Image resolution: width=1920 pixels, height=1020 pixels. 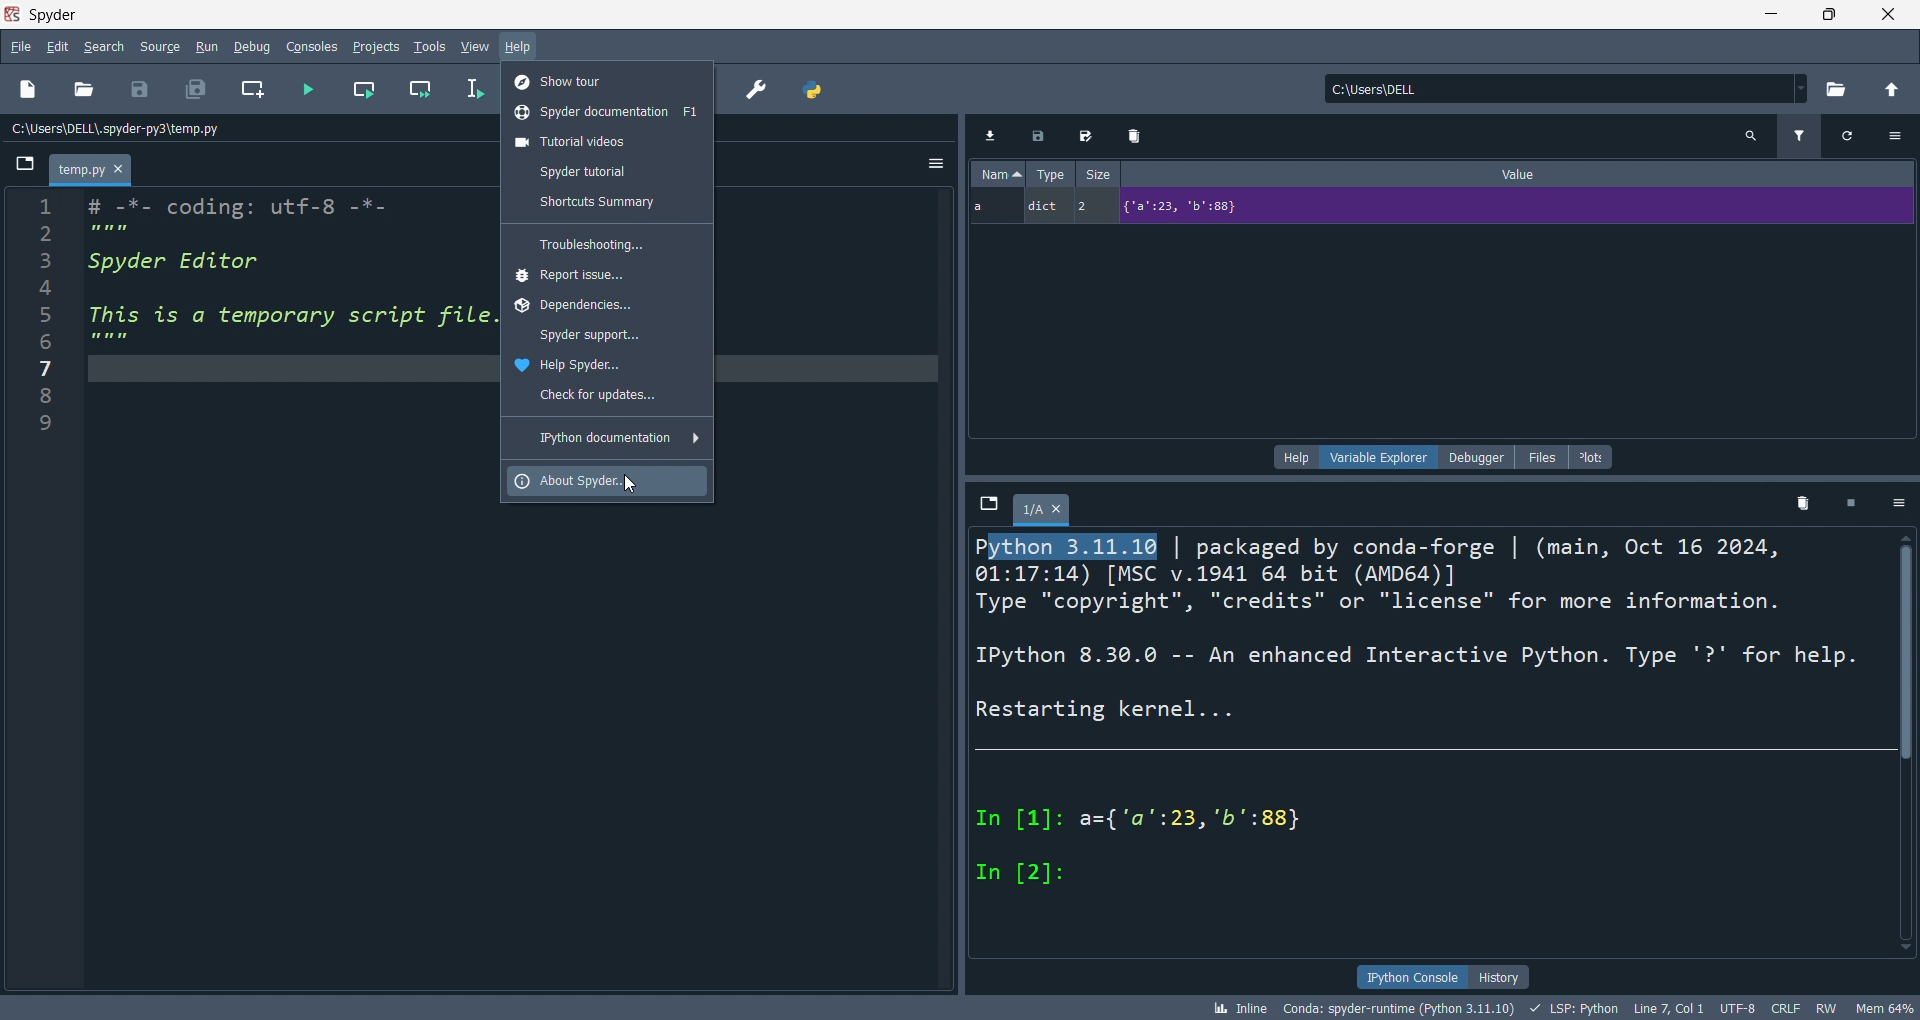 What do you see at coordinates (1137, 135) in the screenshot?
I see `Delete` at bounding box center [1137, 135].